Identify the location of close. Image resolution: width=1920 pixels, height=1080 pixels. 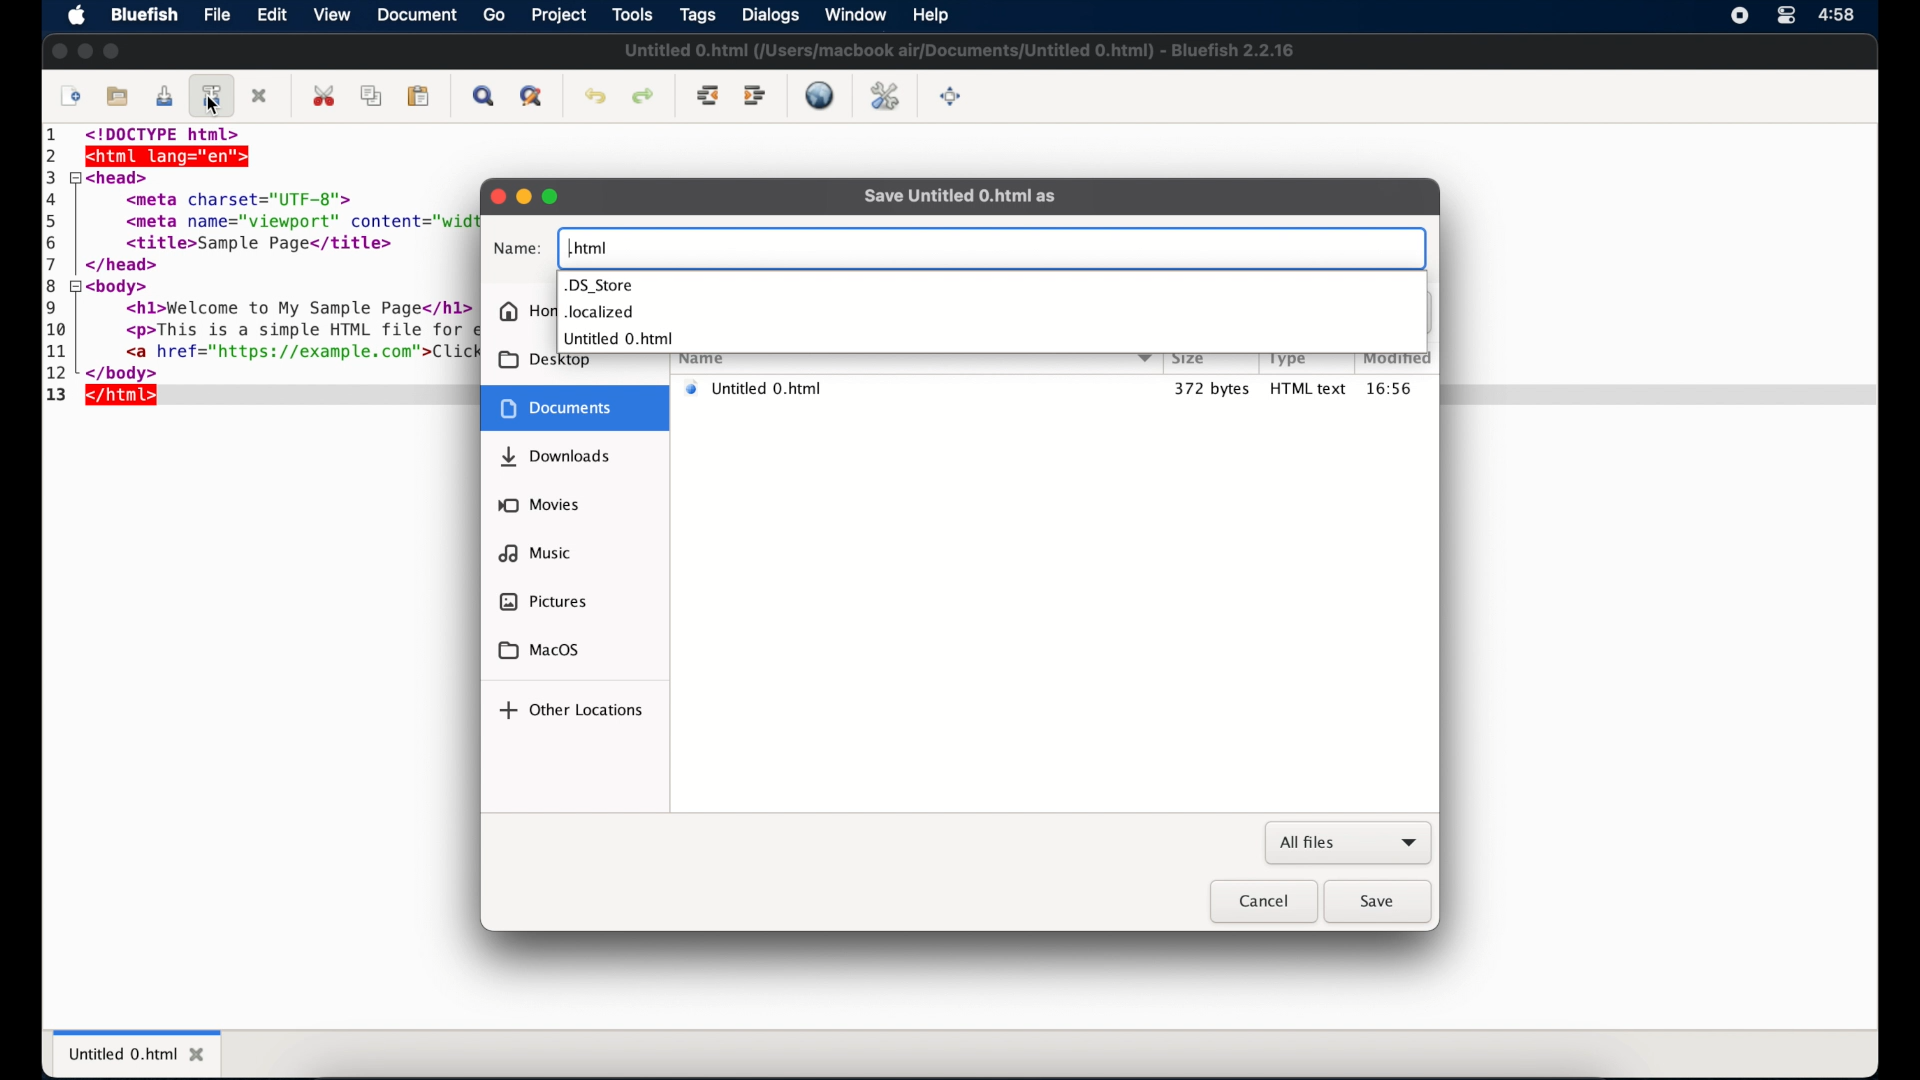
(497, 197).